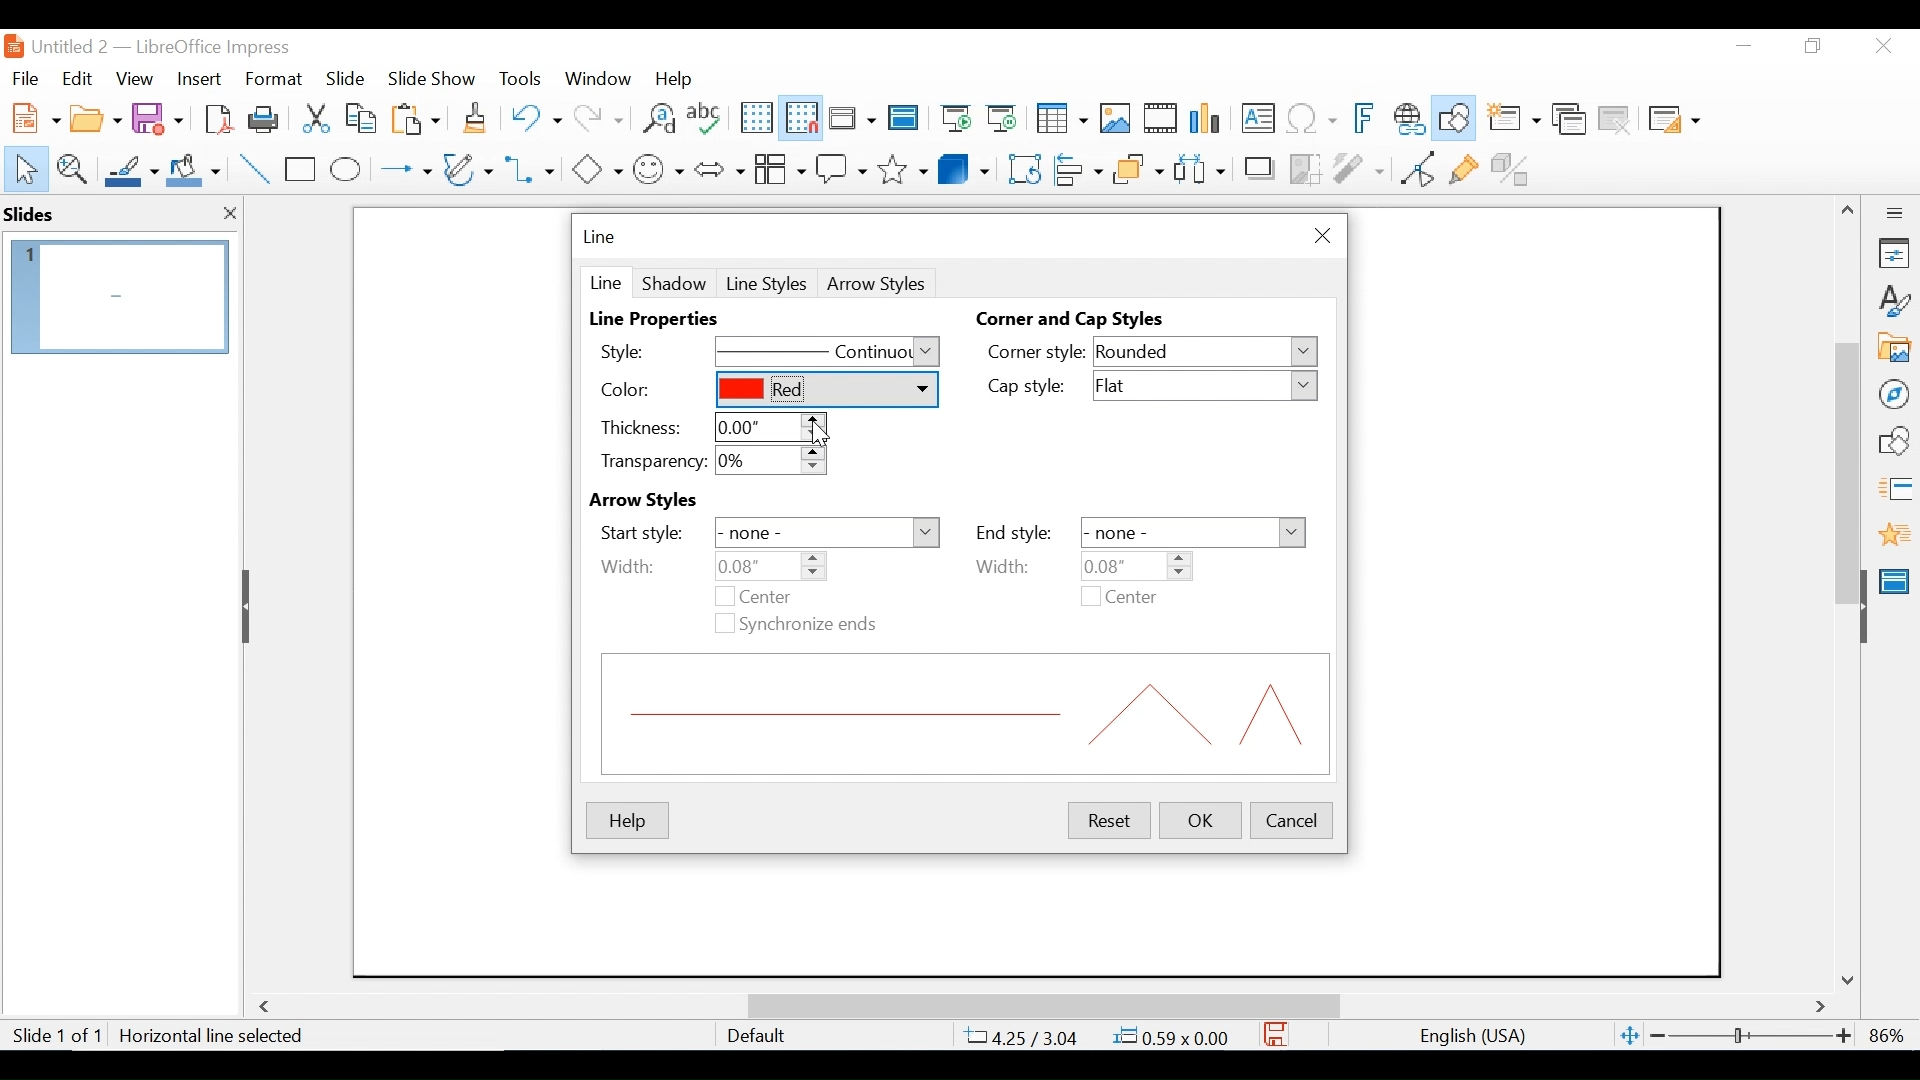 The image size is (1920, 1080). Describe the element at coordinates (825, 390) in the screenshot. I see `Red` at that location.